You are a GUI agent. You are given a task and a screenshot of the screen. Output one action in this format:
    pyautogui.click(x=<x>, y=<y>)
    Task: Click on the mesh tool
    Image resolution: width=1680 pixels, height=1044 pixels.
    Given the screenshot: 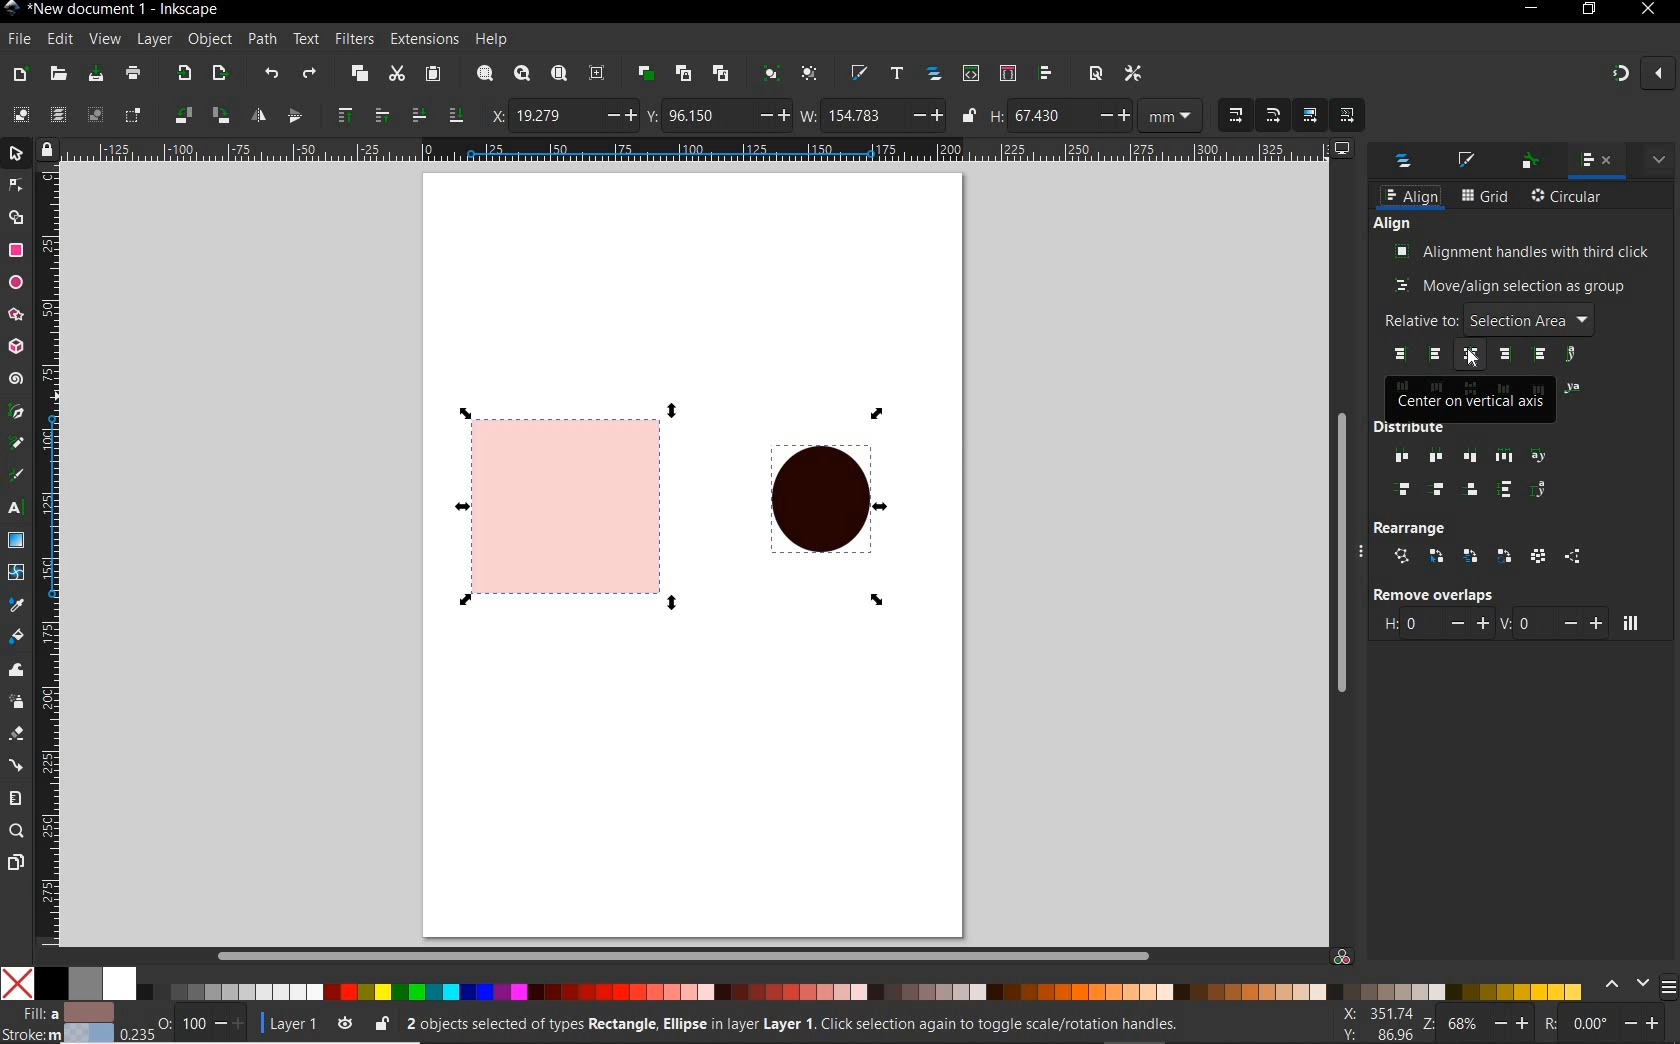 What is the action you would take?
    pyautogui.click(x=16, y=572)
    